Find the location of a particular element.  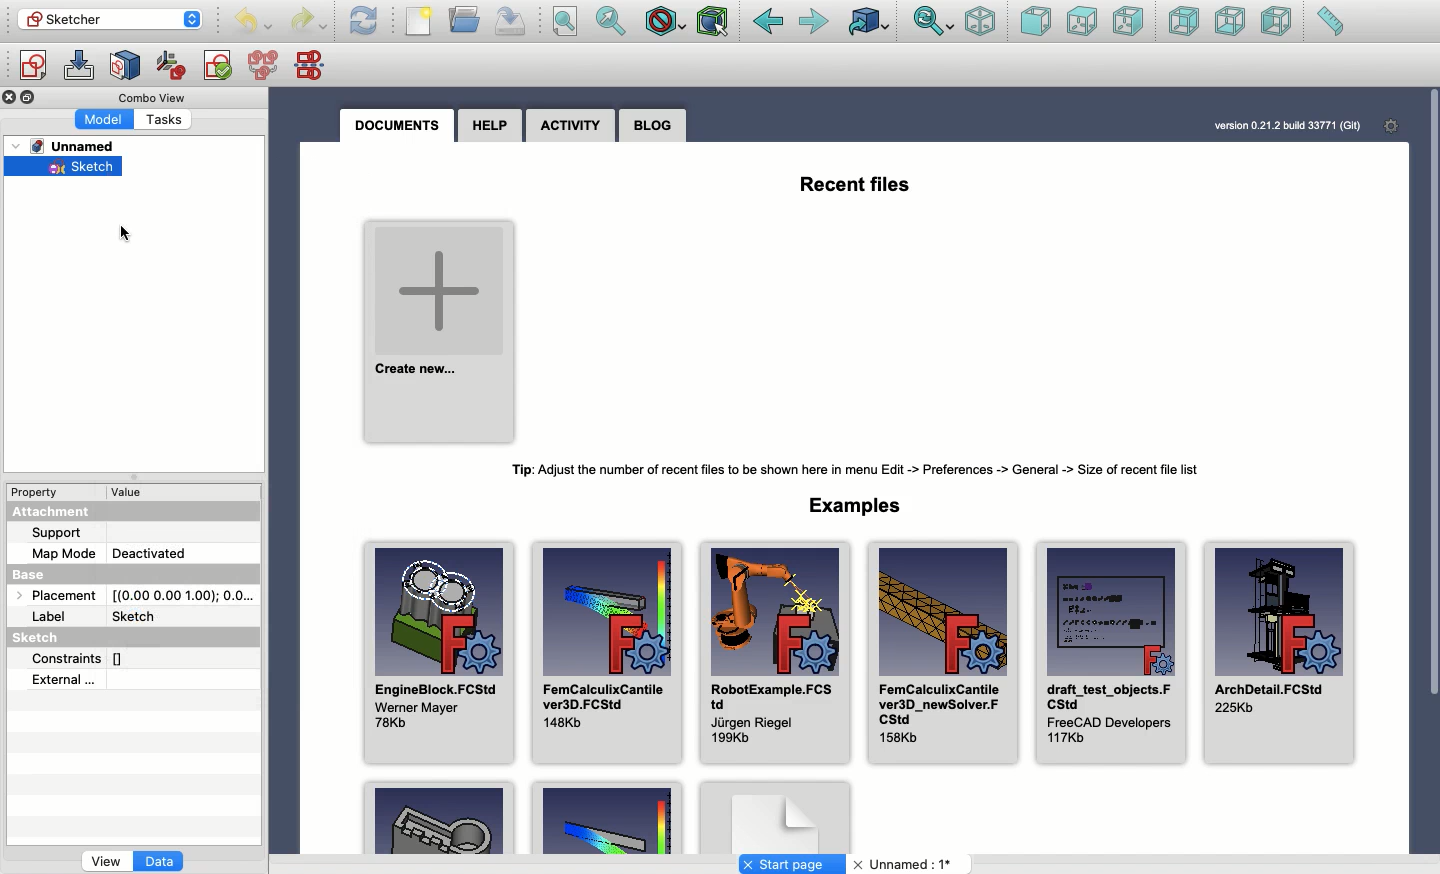

Go to linked object is located at coordinates (870, 21).